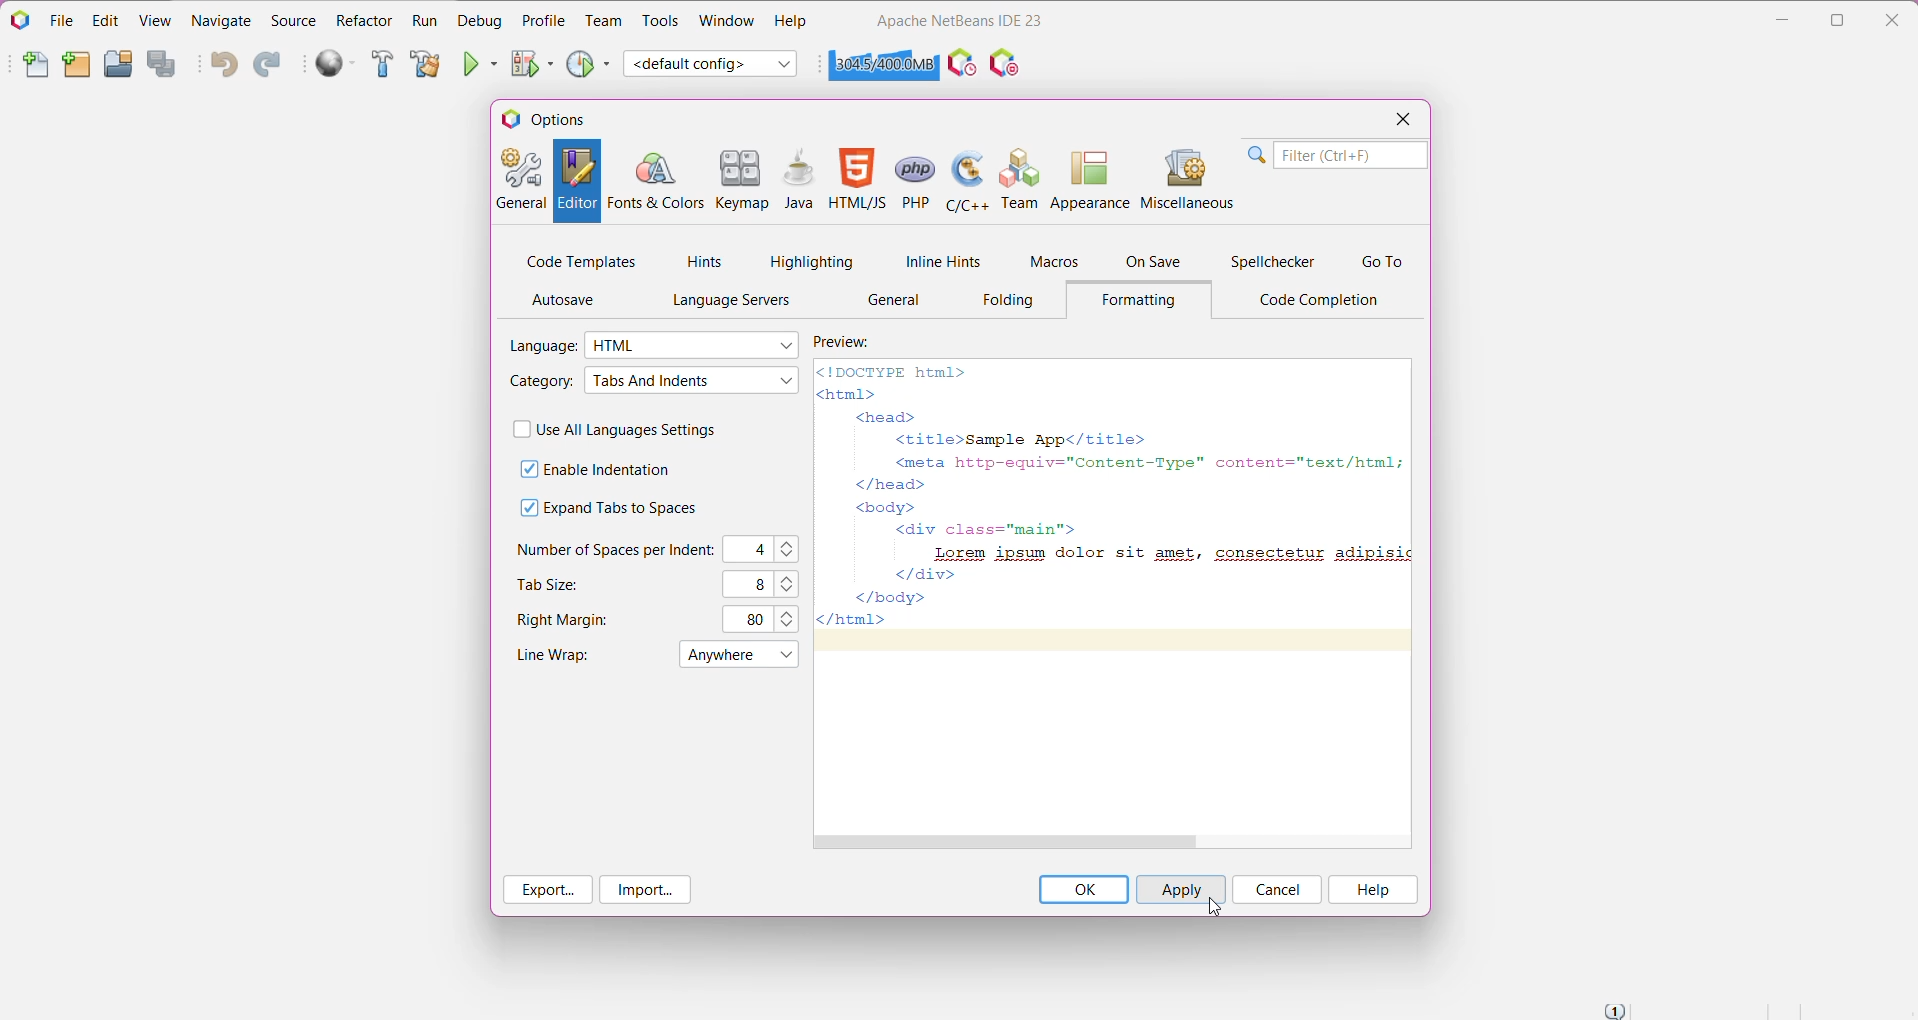 This screenshot has height=1020, width=1918. What do you see at coordinates (1007, 62) in the screenshot?
I see `I/O Checks` at bounding box center [1007, 62].